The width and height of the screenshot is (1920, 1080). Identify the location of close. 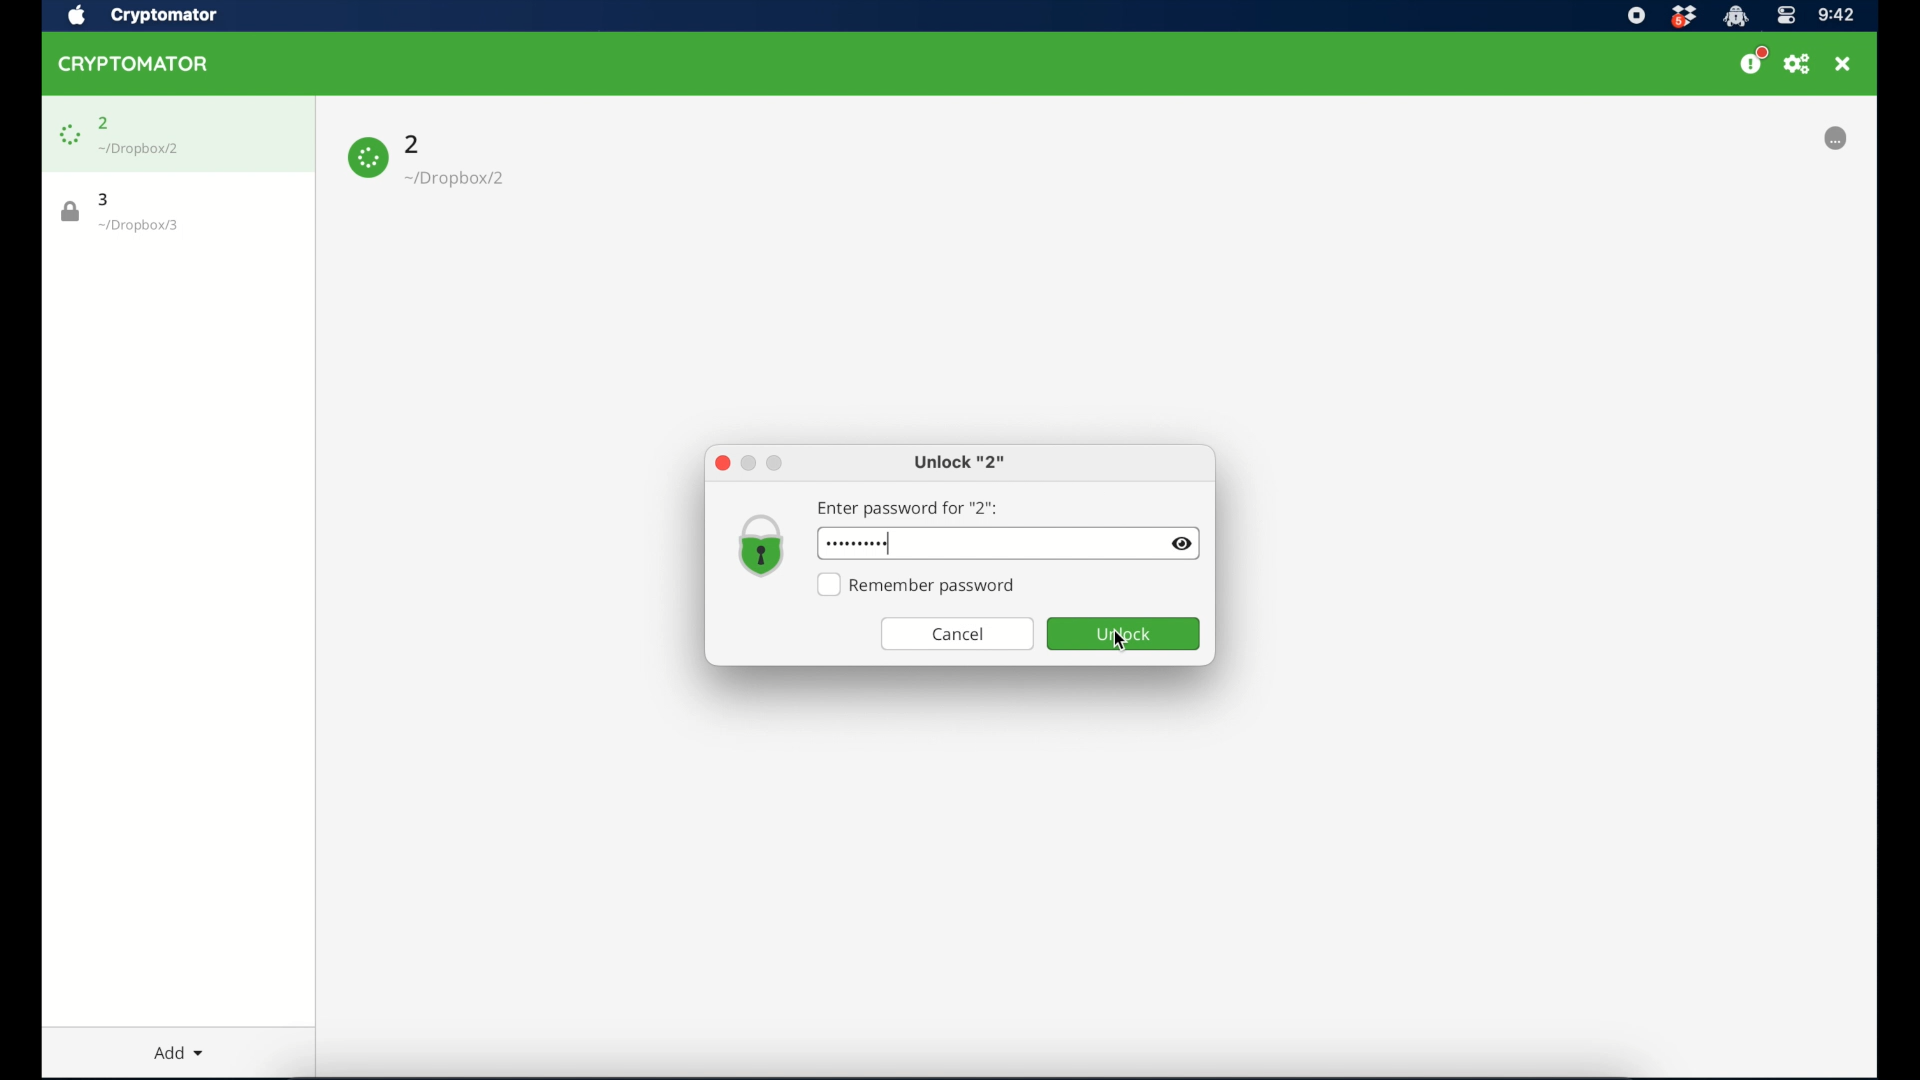
(1843, 64).